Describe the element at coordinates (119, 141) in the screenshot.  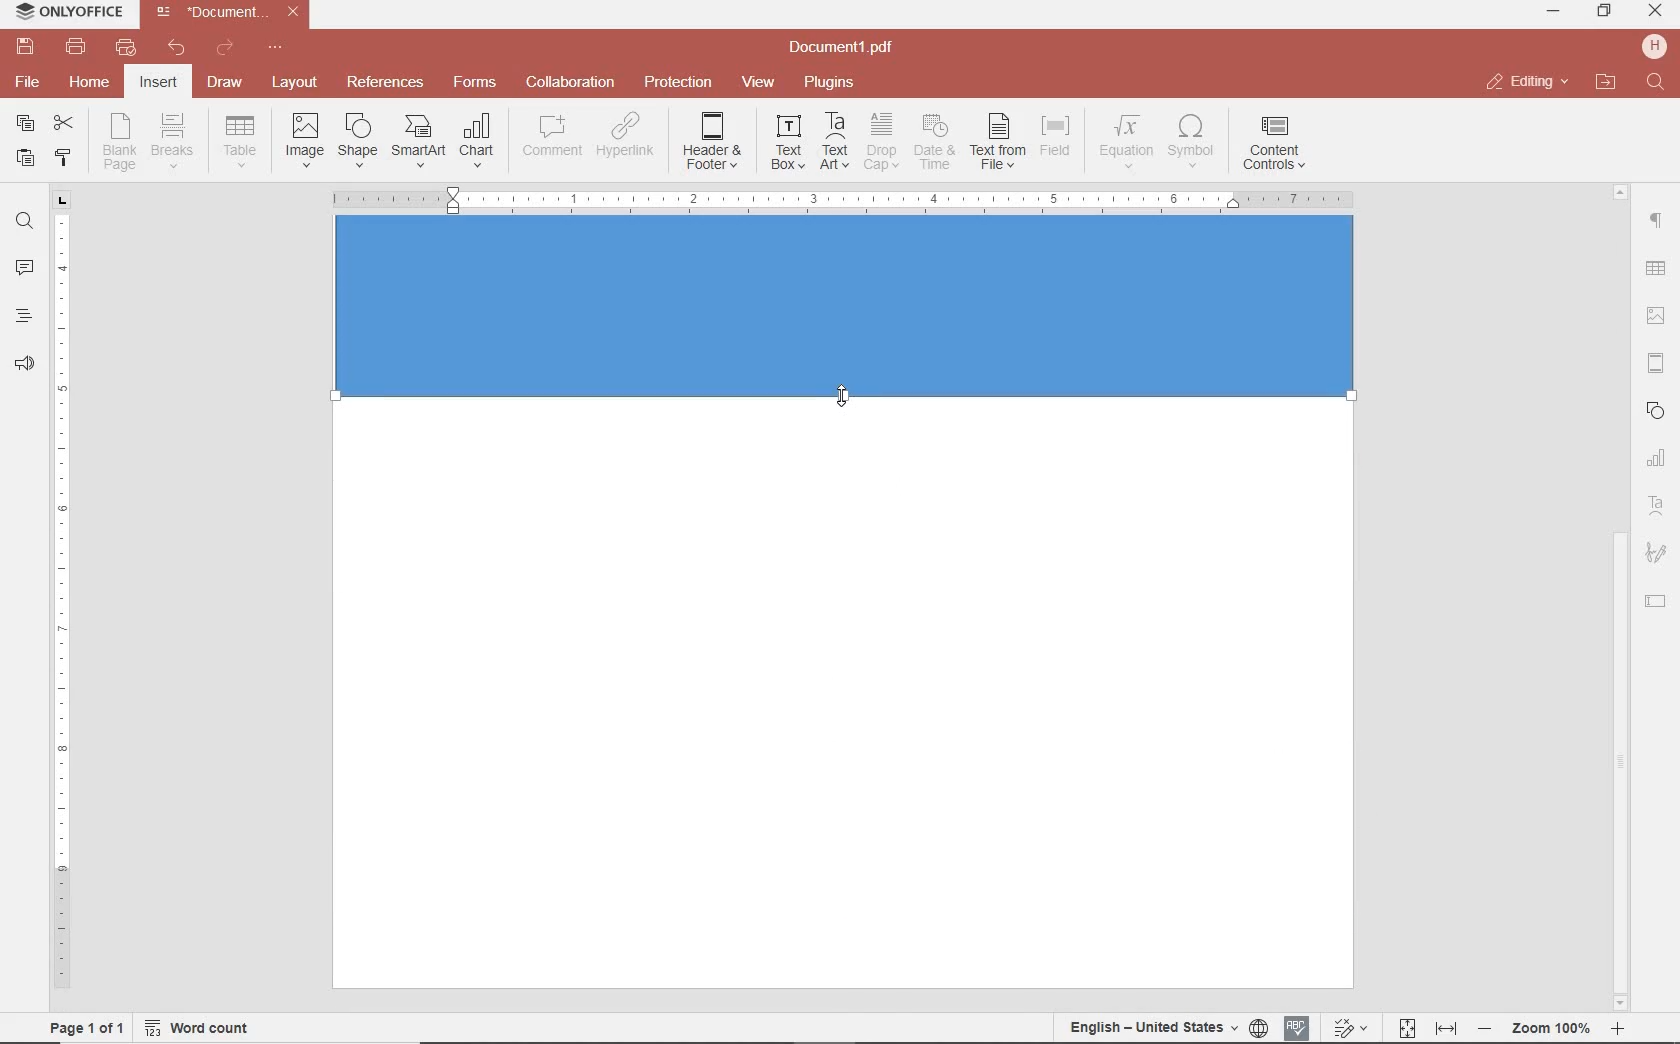
I see `INSERT BLANK PAGE` at that location.